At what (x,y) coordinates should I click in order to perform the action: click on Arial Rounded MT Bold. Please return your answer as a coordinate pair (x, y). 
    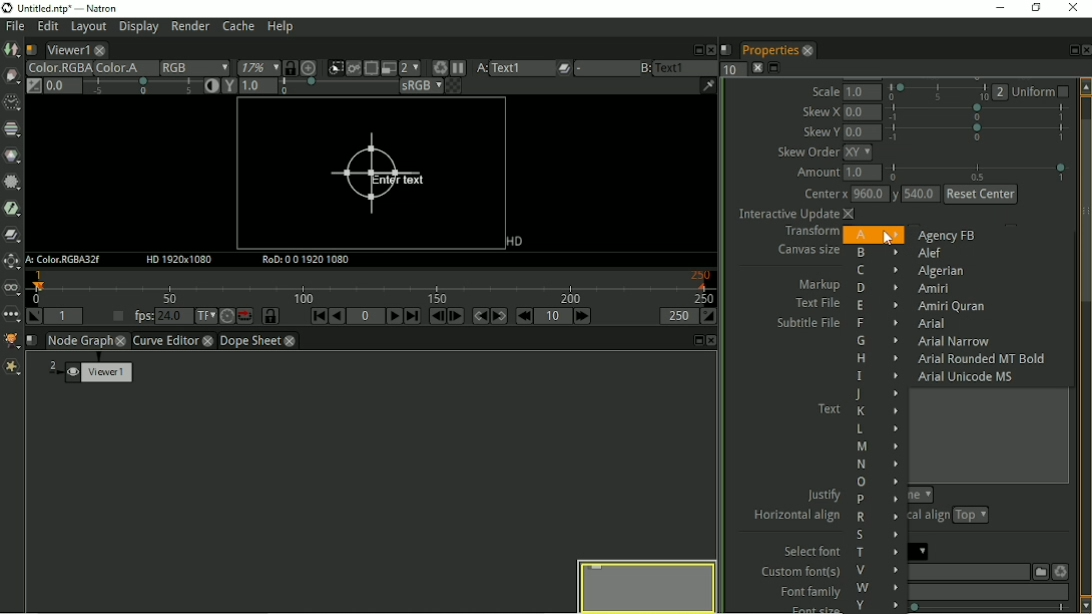
    Looking at the image, I should click on (983, 359).